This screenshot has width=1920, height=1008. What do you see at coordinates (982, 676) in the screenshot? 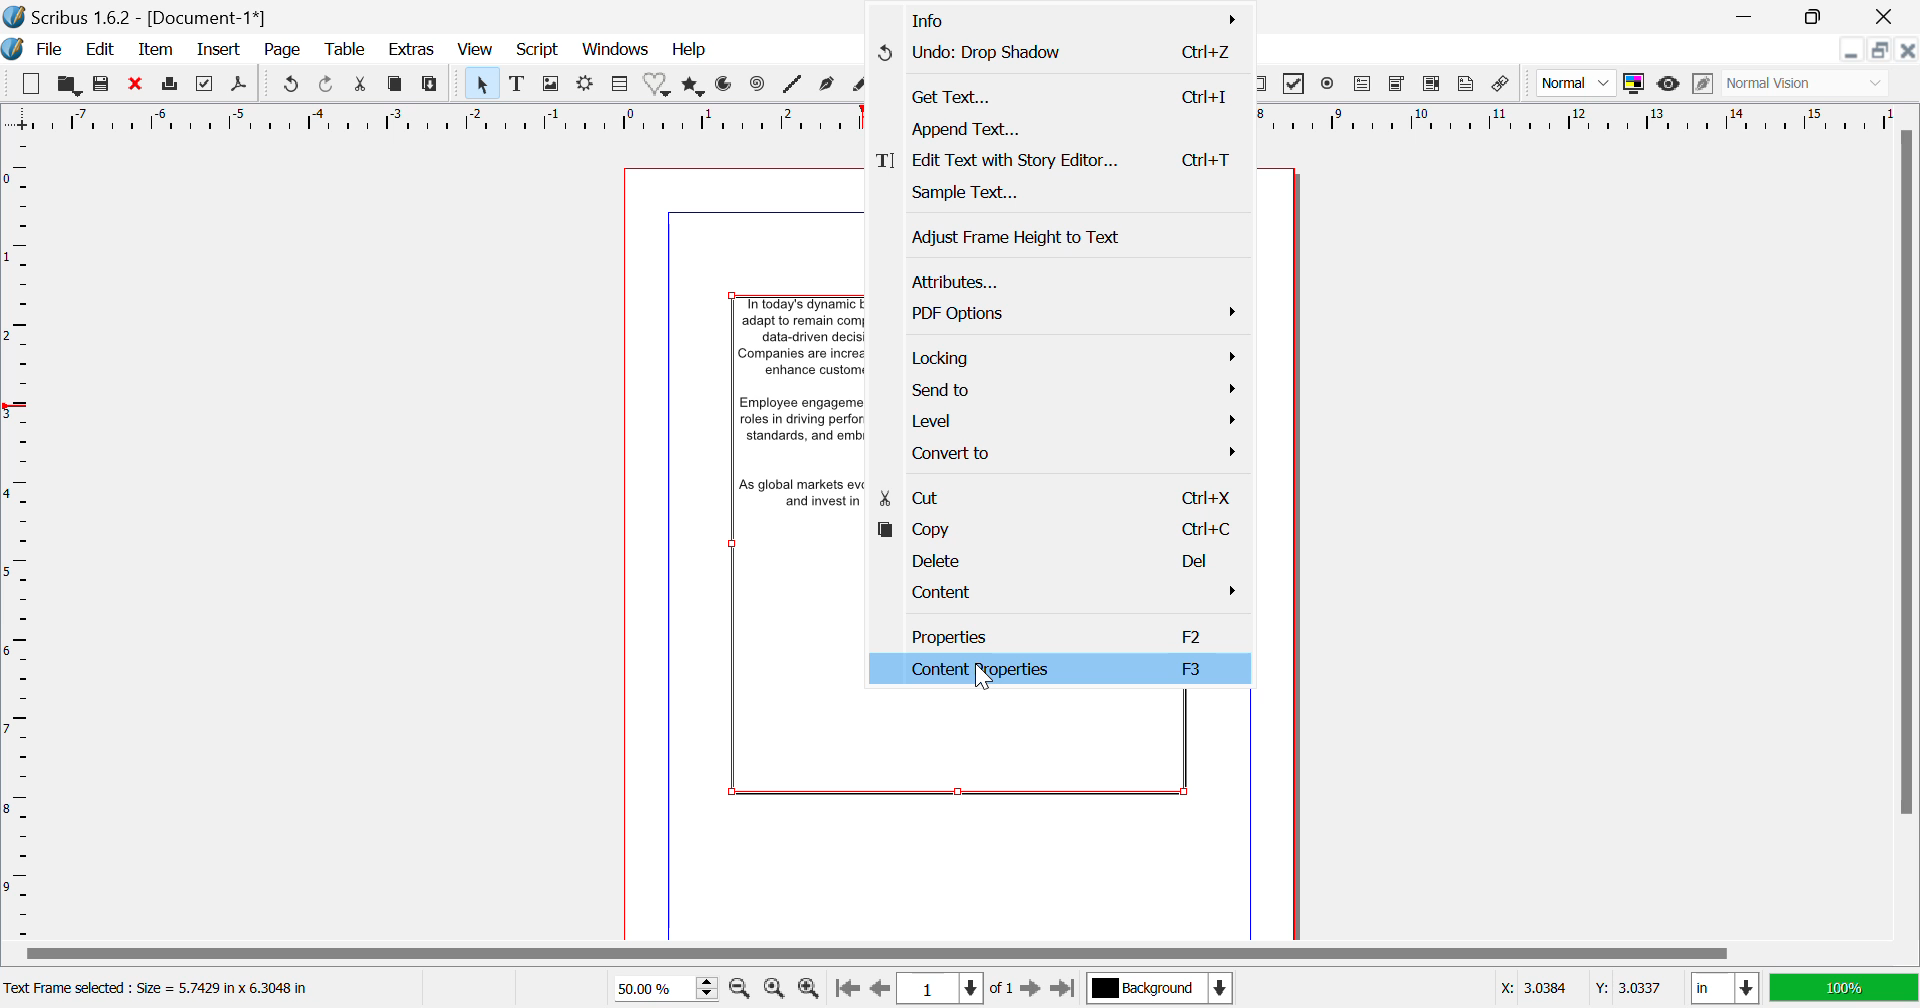
I see `Cursor Position` at bounding box center [982, 676].